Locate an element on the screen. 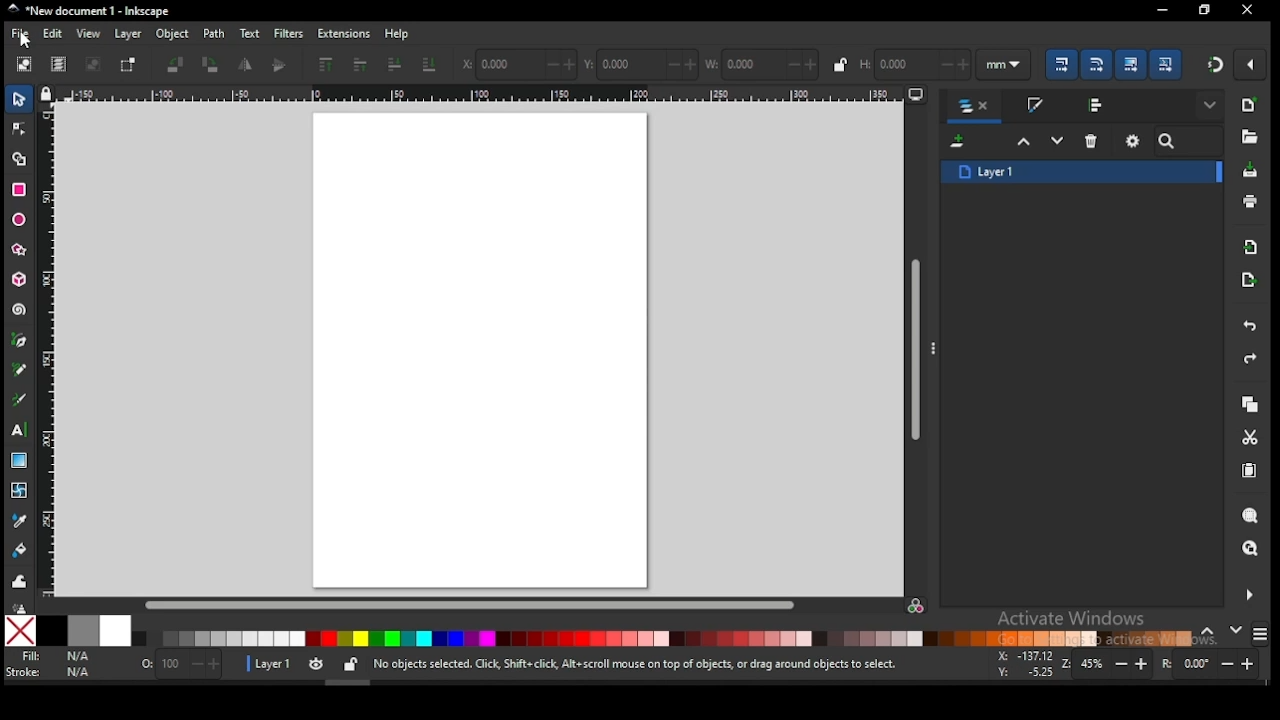  color palette is located at coordinates (662, 638).